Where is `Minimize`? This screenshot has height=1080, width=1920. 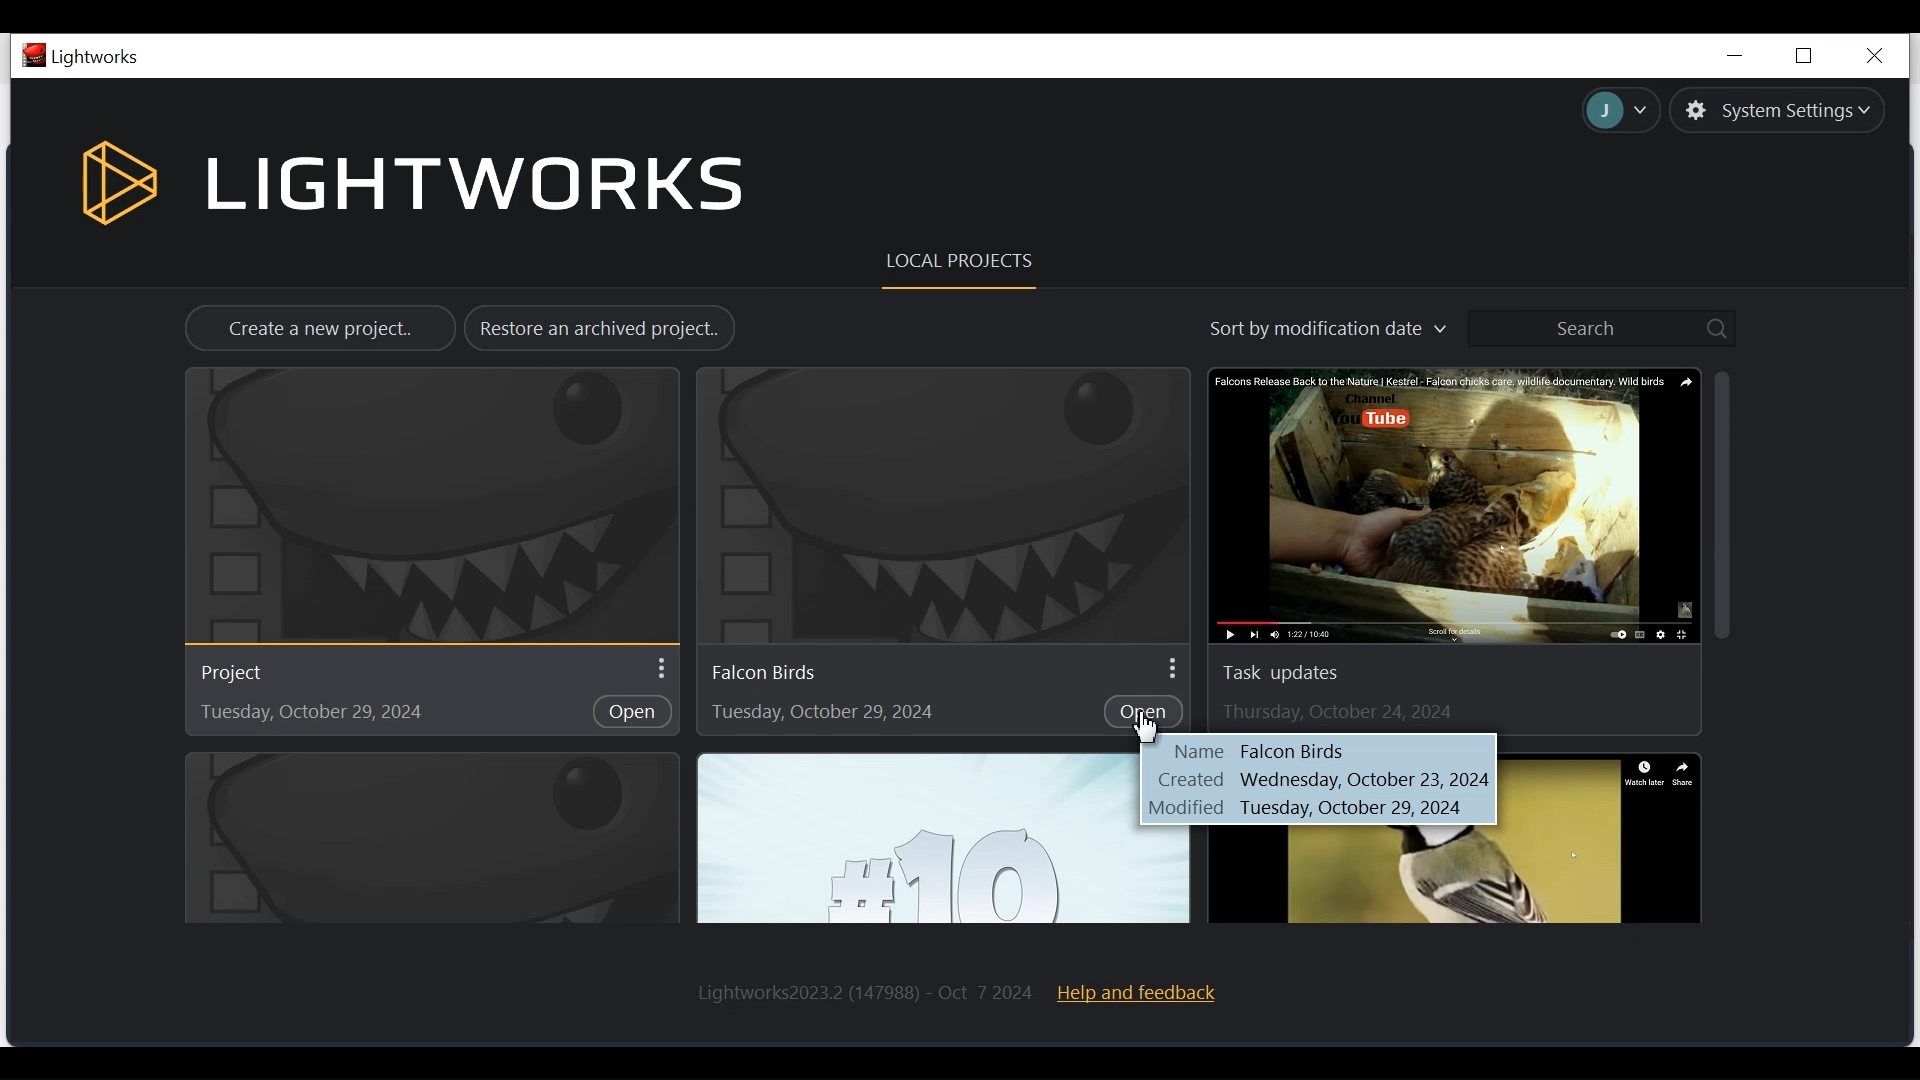 Minimize is located at coordinates (1732, 55).